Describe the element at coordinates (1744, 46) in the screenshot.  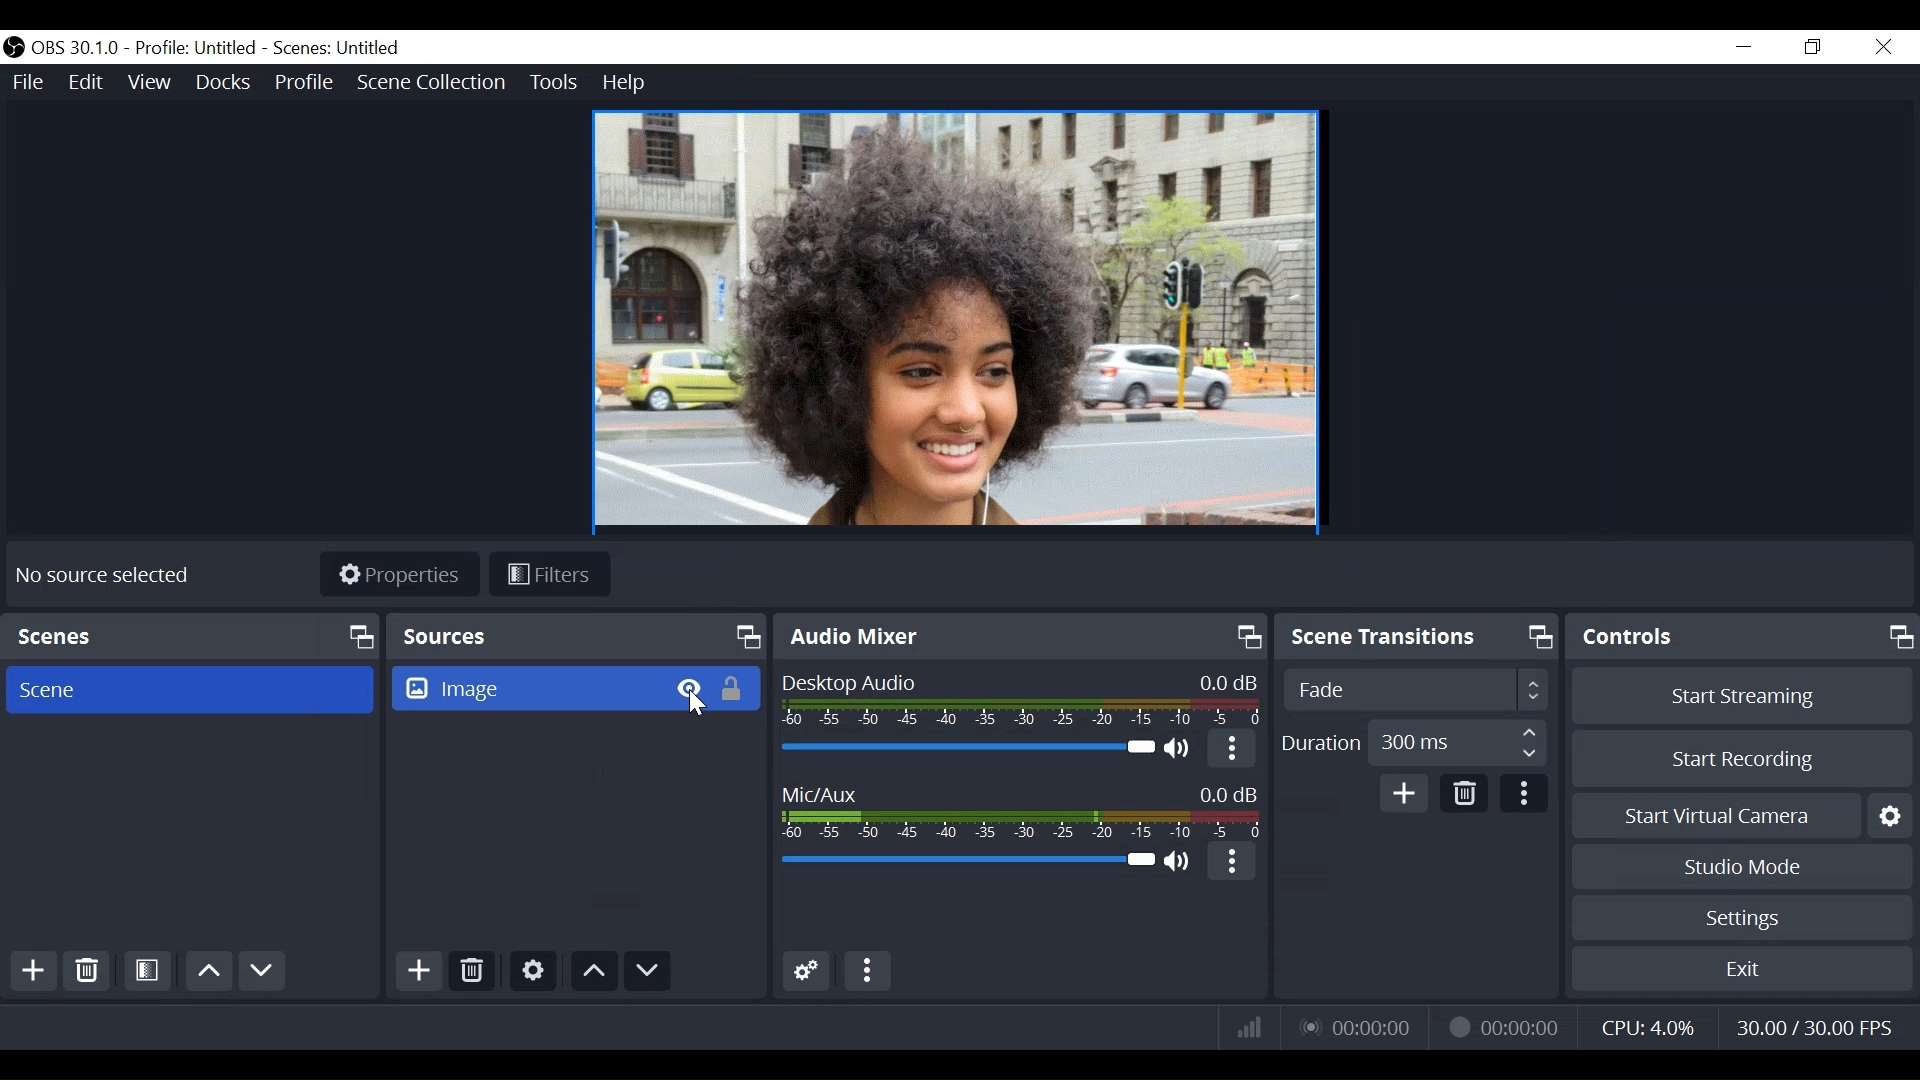
I see `minimize` at that location.